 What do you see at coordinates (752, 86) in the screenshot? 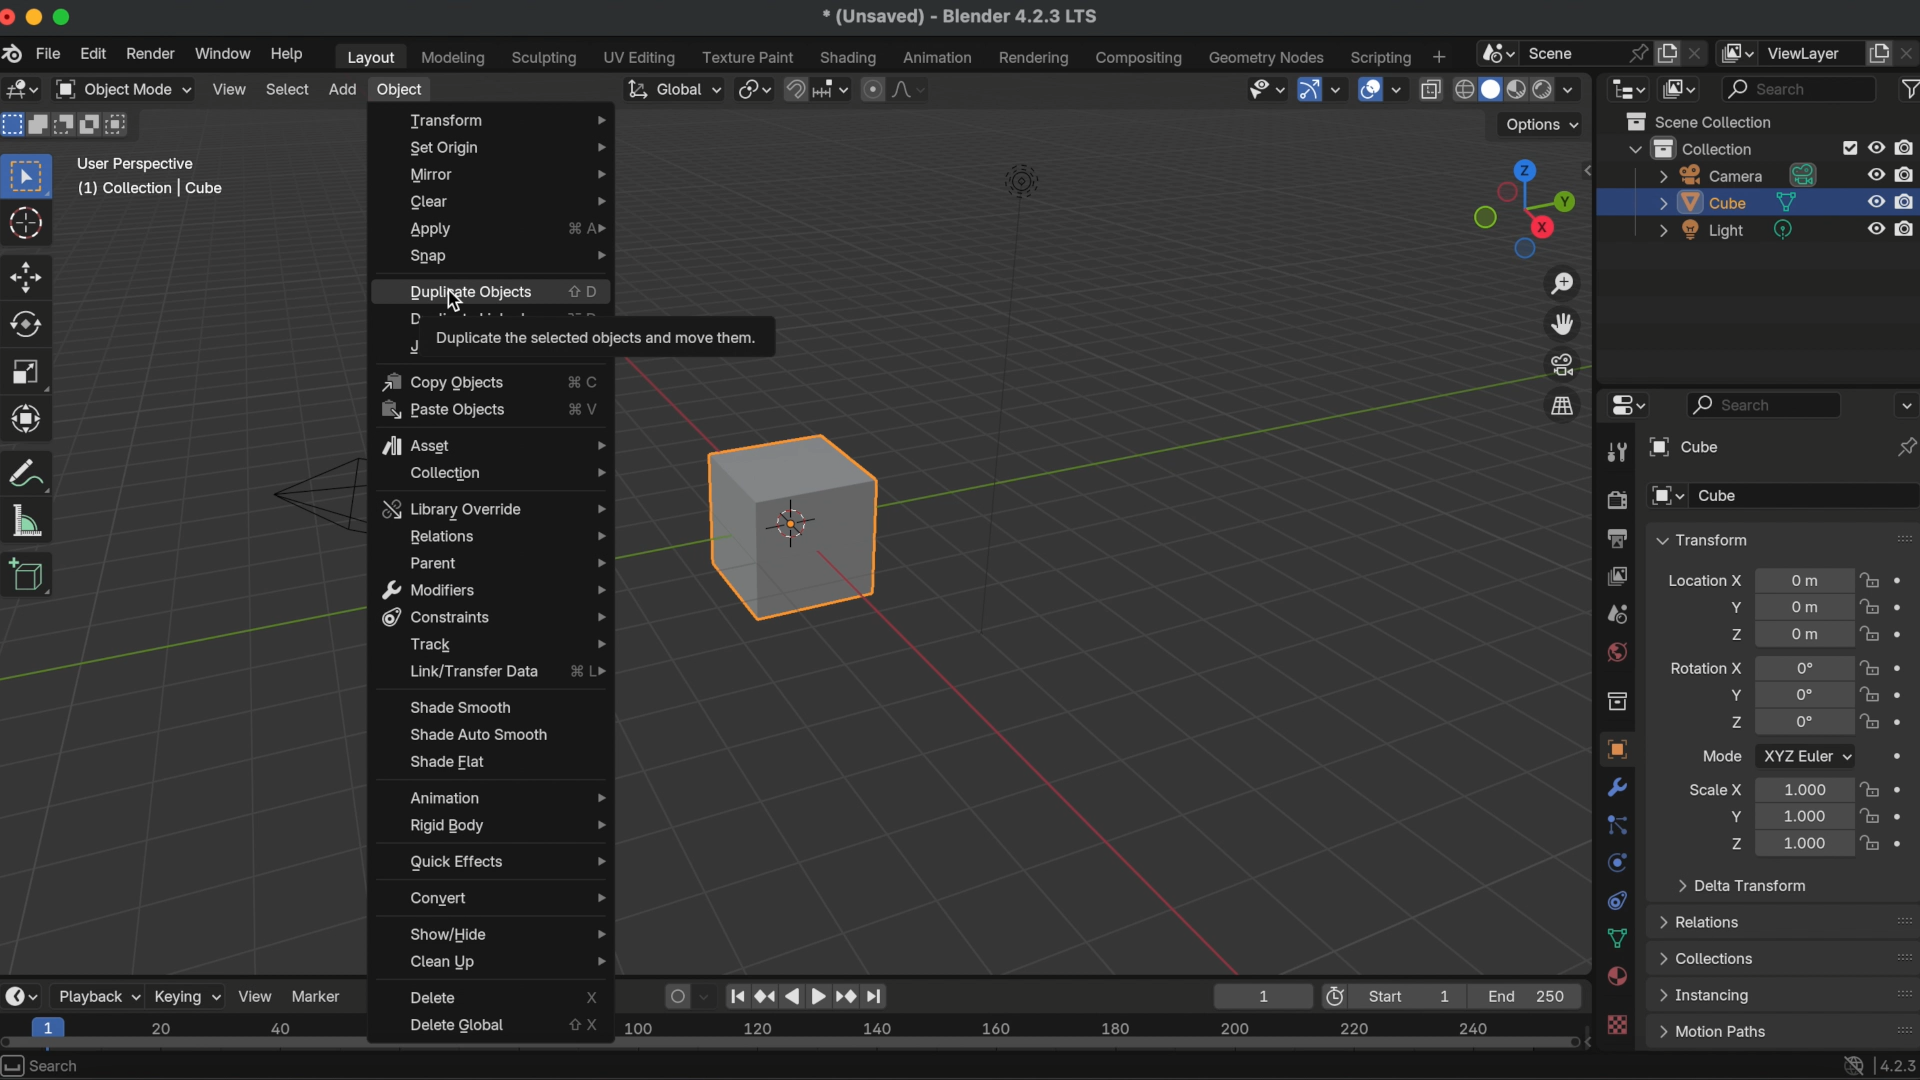
I see `transform pivot point` at bounding box center [752, 86].